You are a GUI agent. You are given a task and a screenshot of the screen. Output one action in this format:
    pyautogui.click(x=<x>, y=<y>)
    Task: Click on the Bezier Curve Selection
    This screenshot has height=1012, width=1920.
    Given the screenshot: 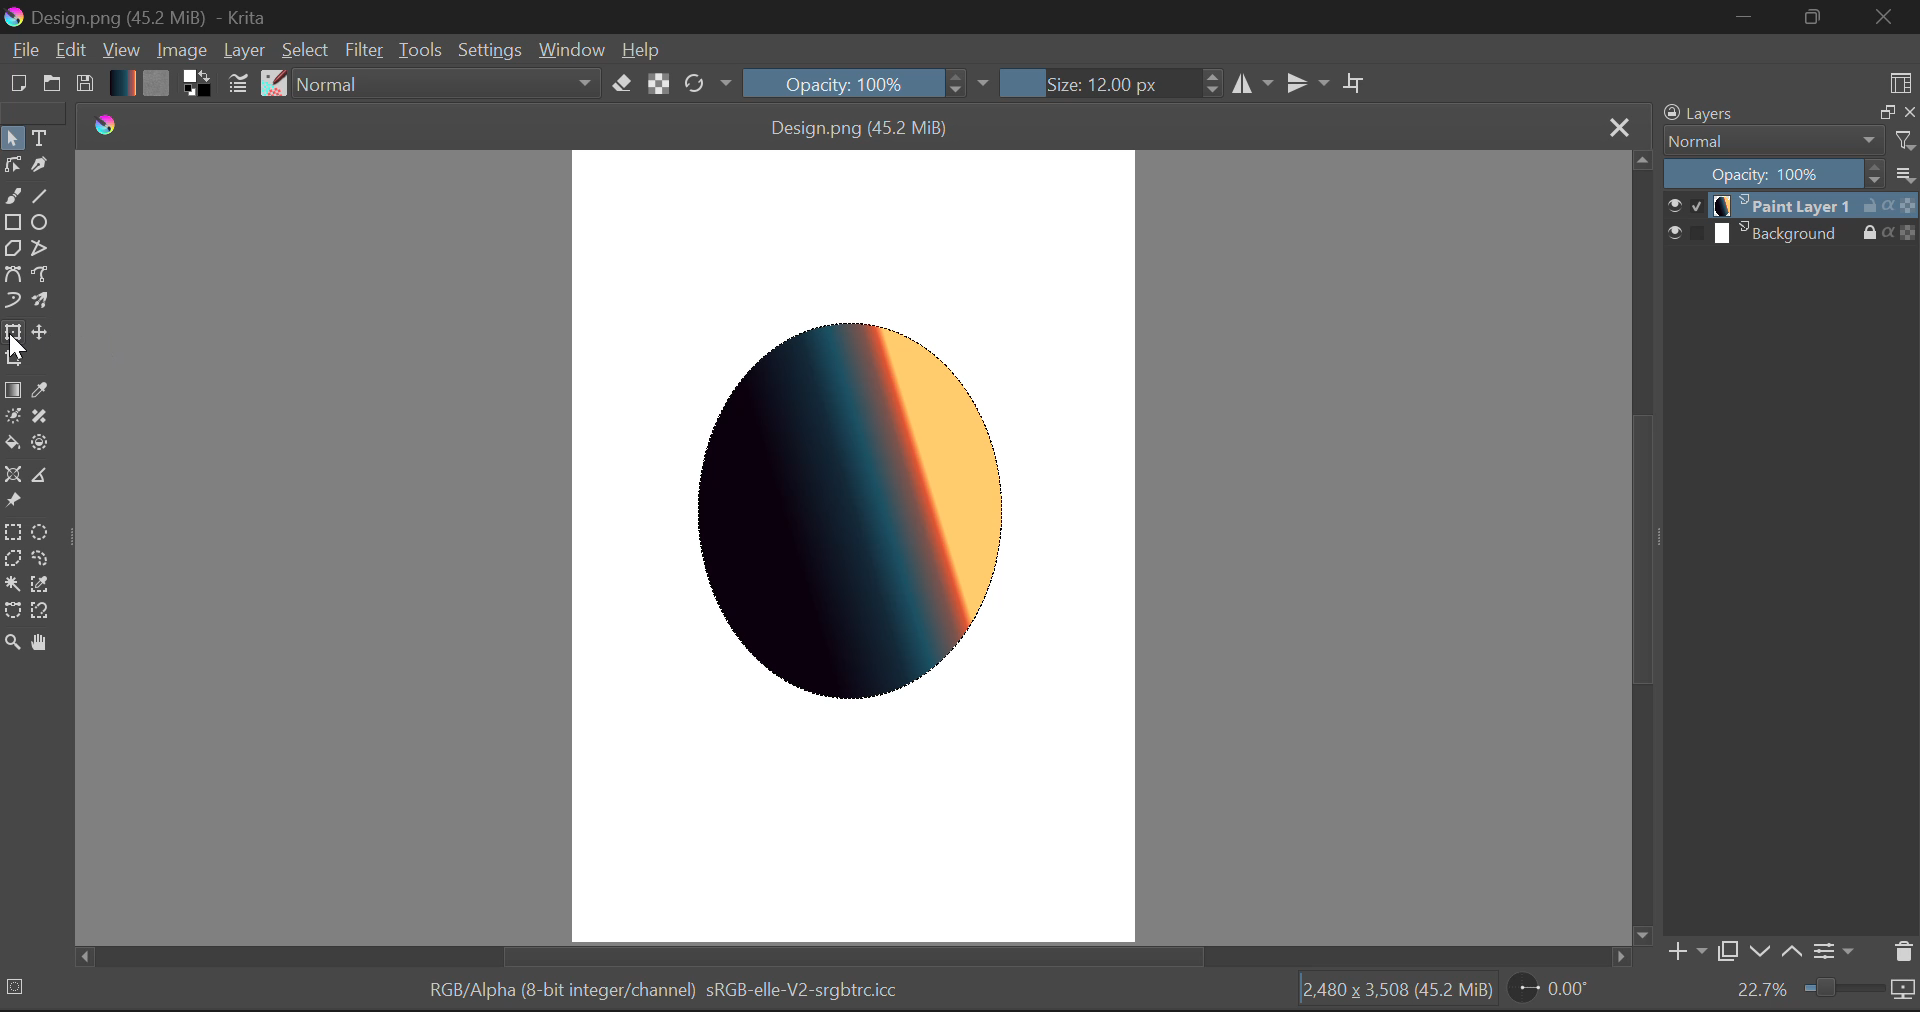 What is the action you would take?
    pyautogui.click(x=12, y=613)
    